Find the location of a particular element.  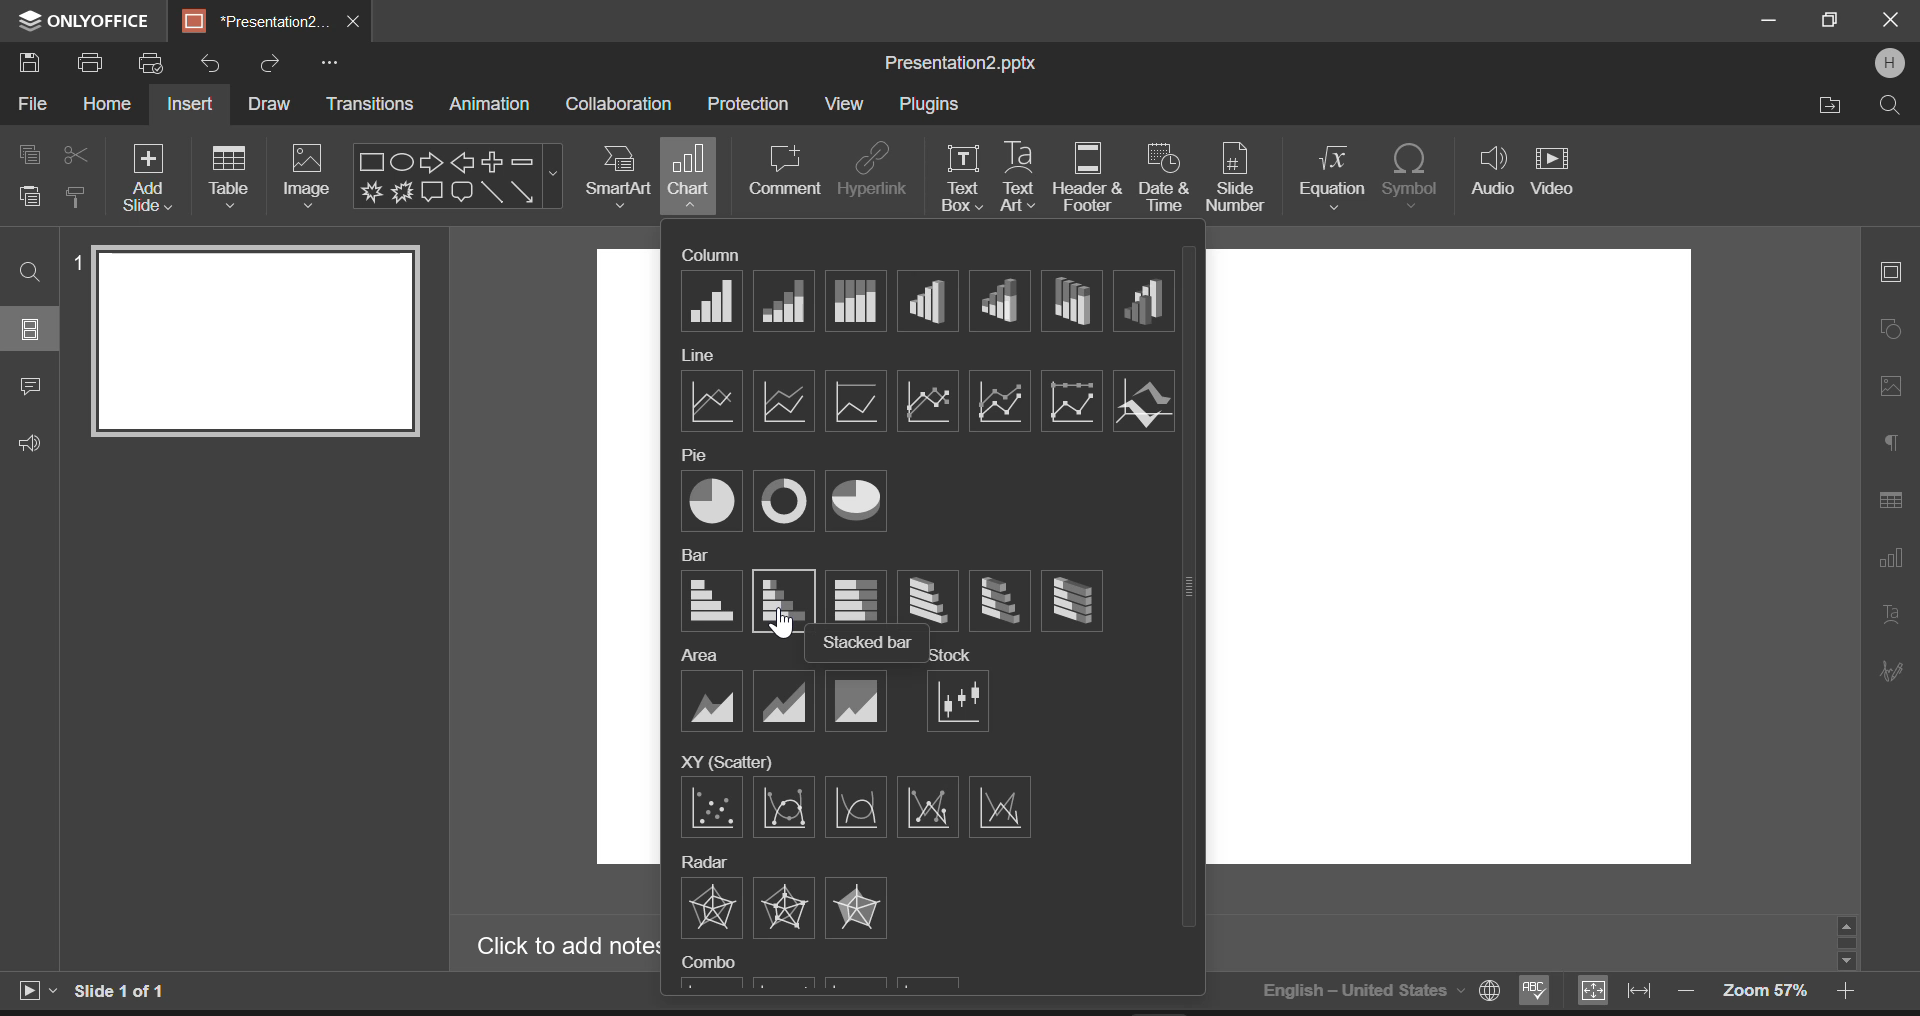

Chart is located at coordinates (689, 176).